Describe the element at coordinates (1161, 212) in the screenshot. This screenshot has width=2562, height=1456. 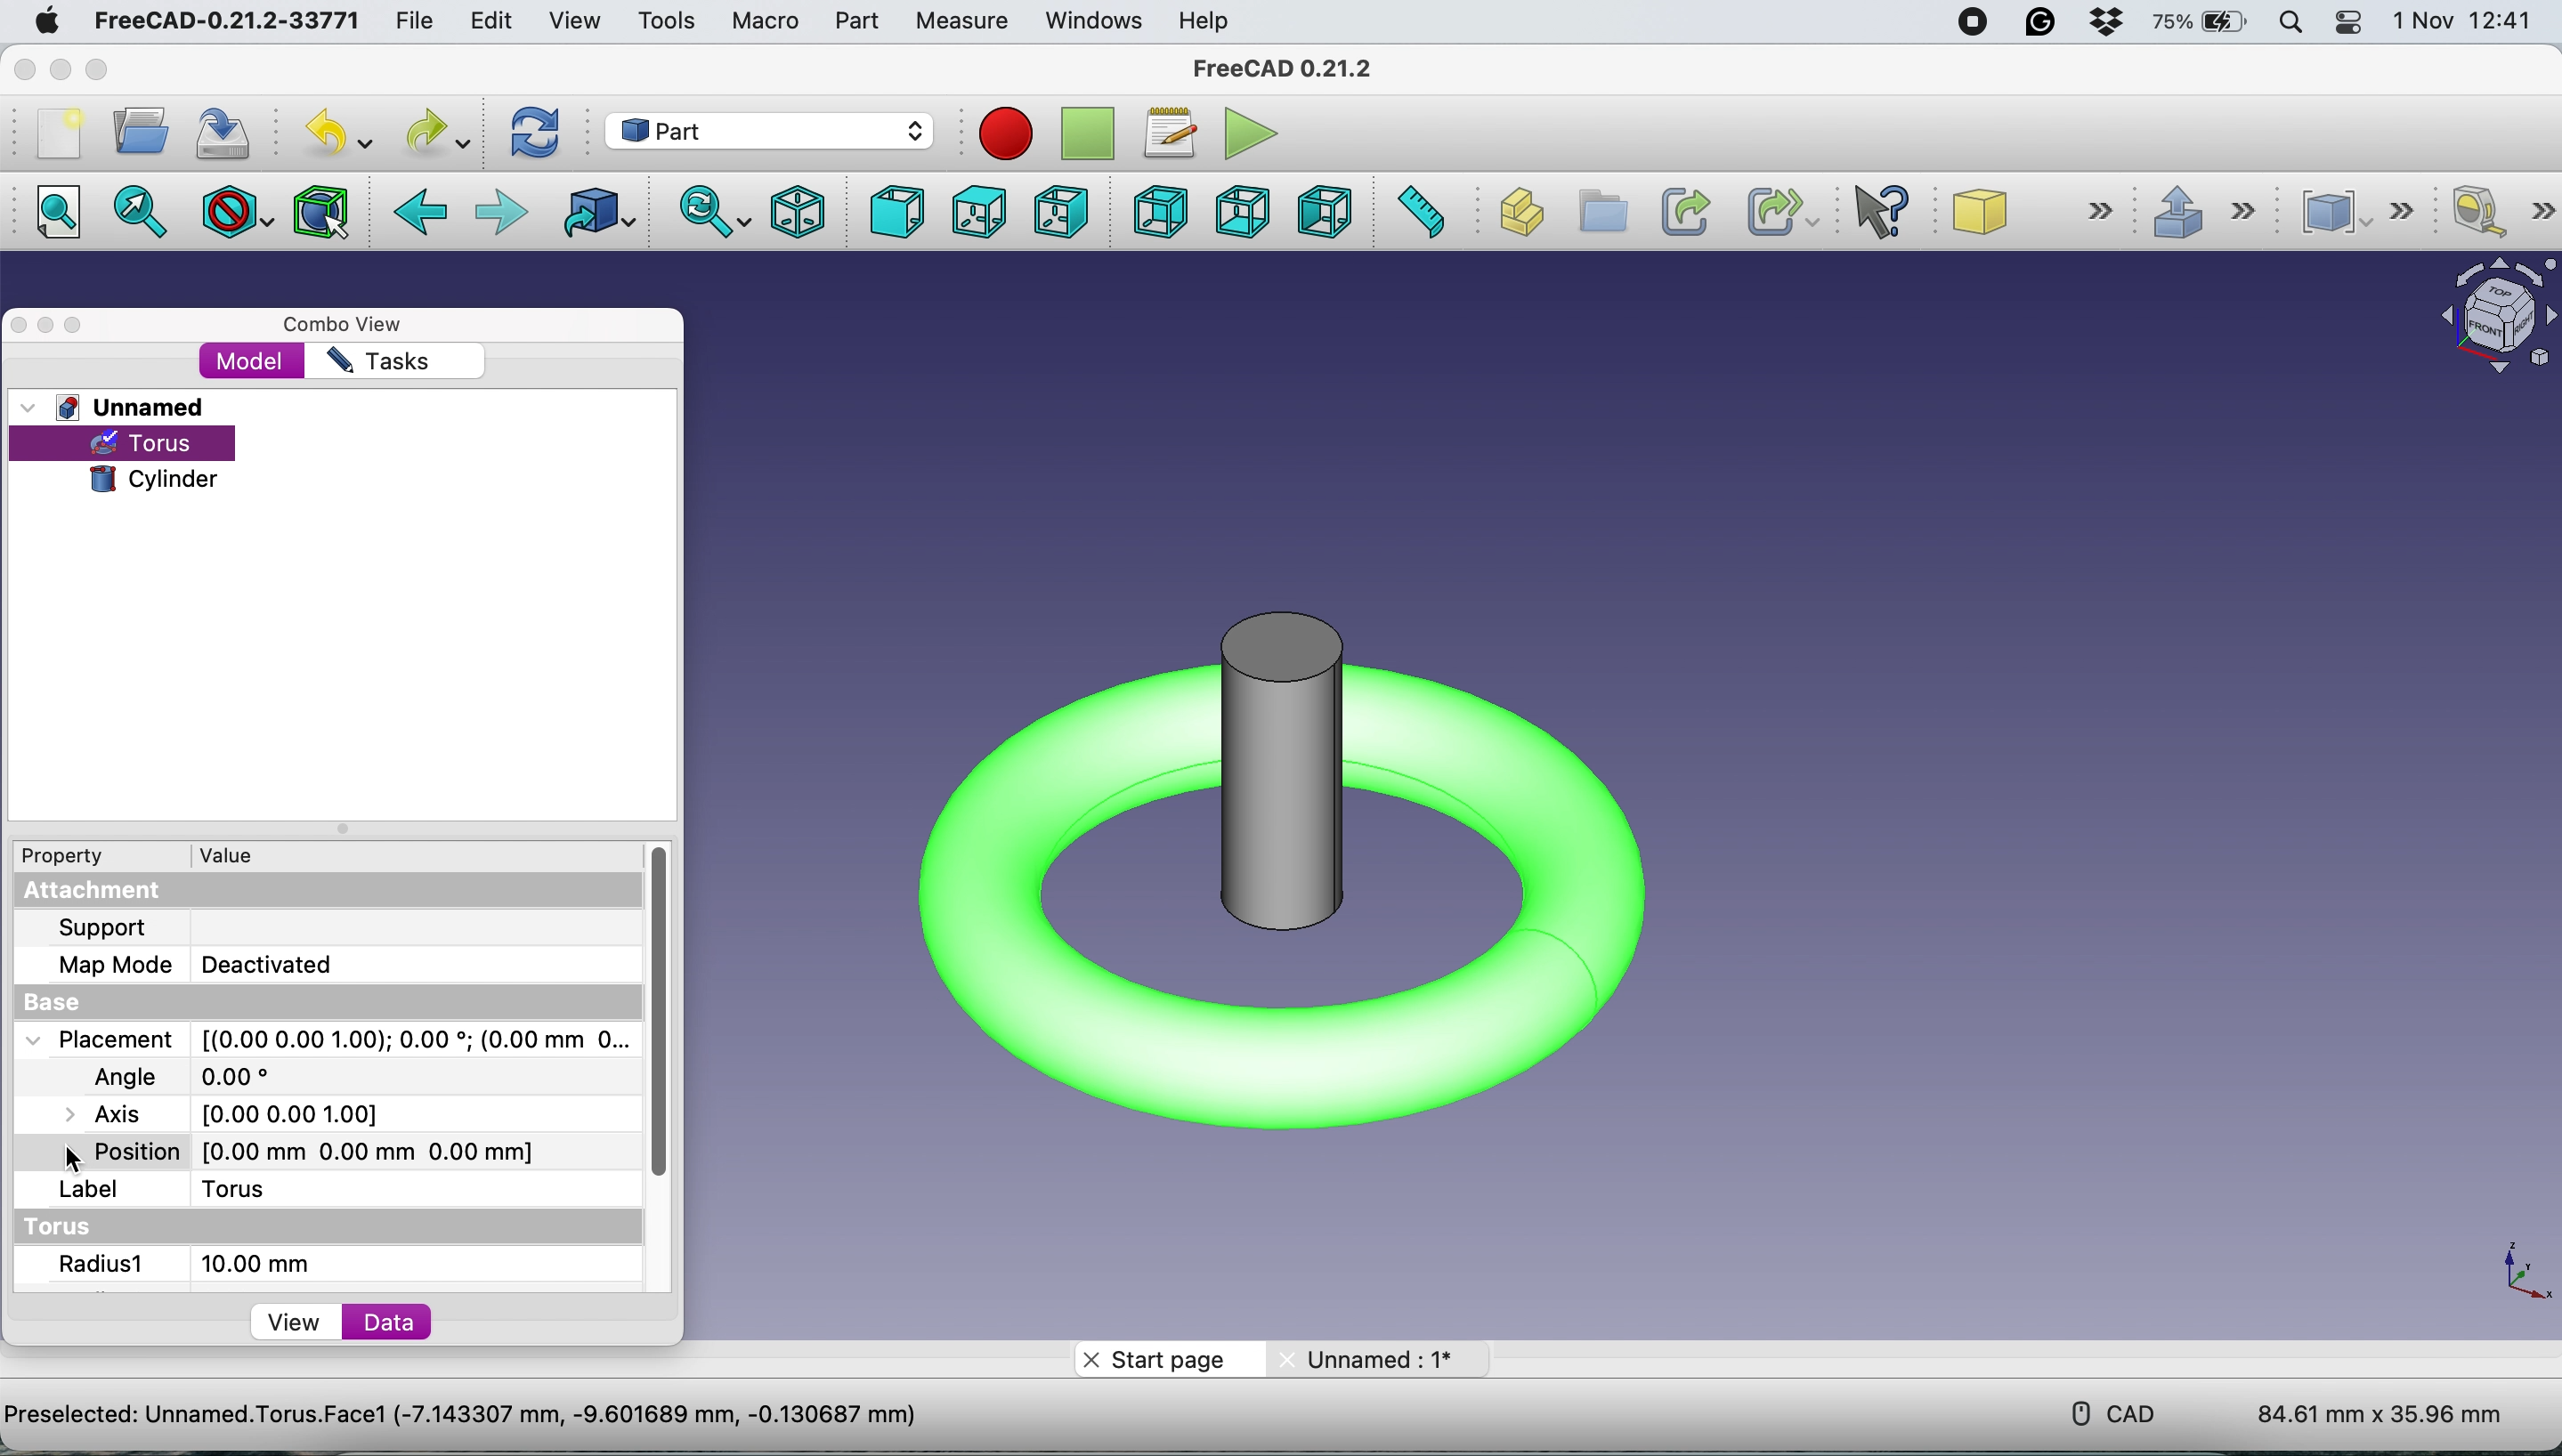
I see `rear` at that location.